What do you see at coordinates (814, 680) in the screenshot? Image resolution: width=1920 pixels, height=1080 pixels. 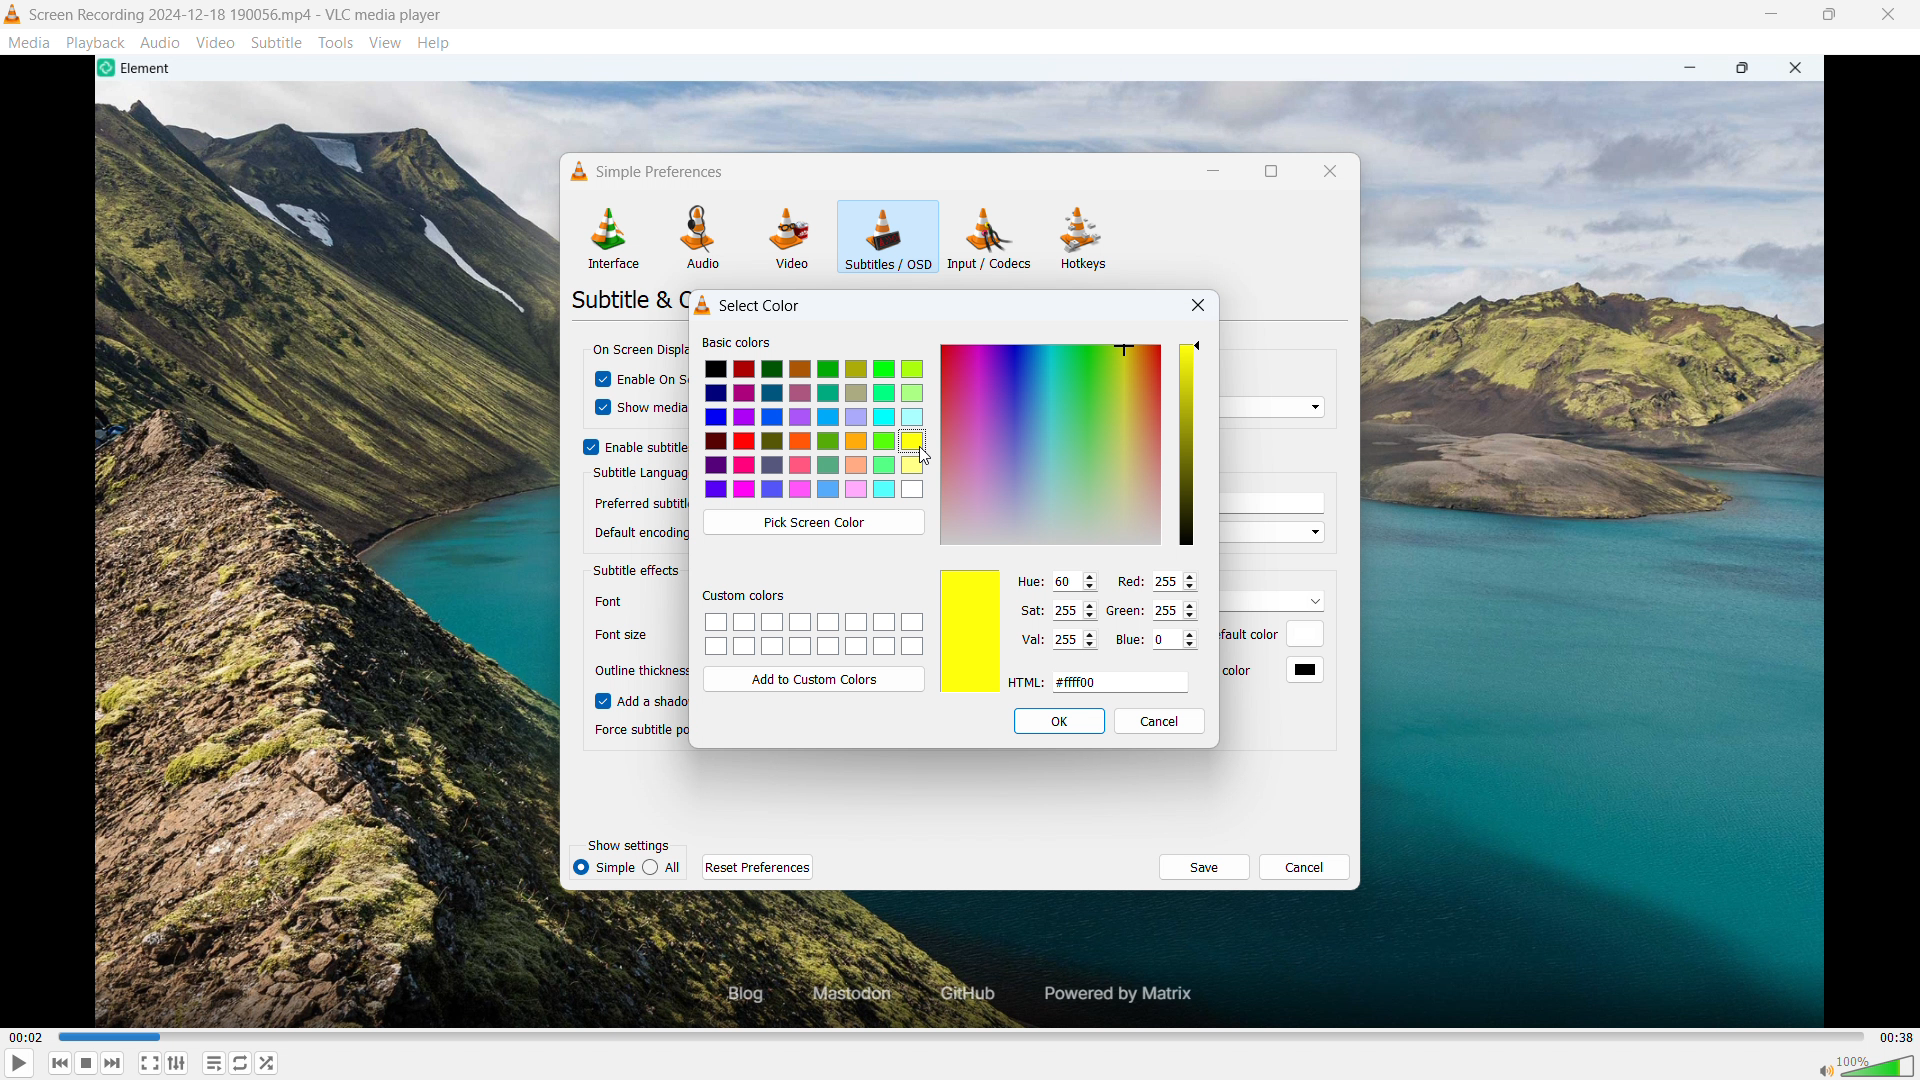 I see `Add to custom colours ` at bounding box center [814, 680].